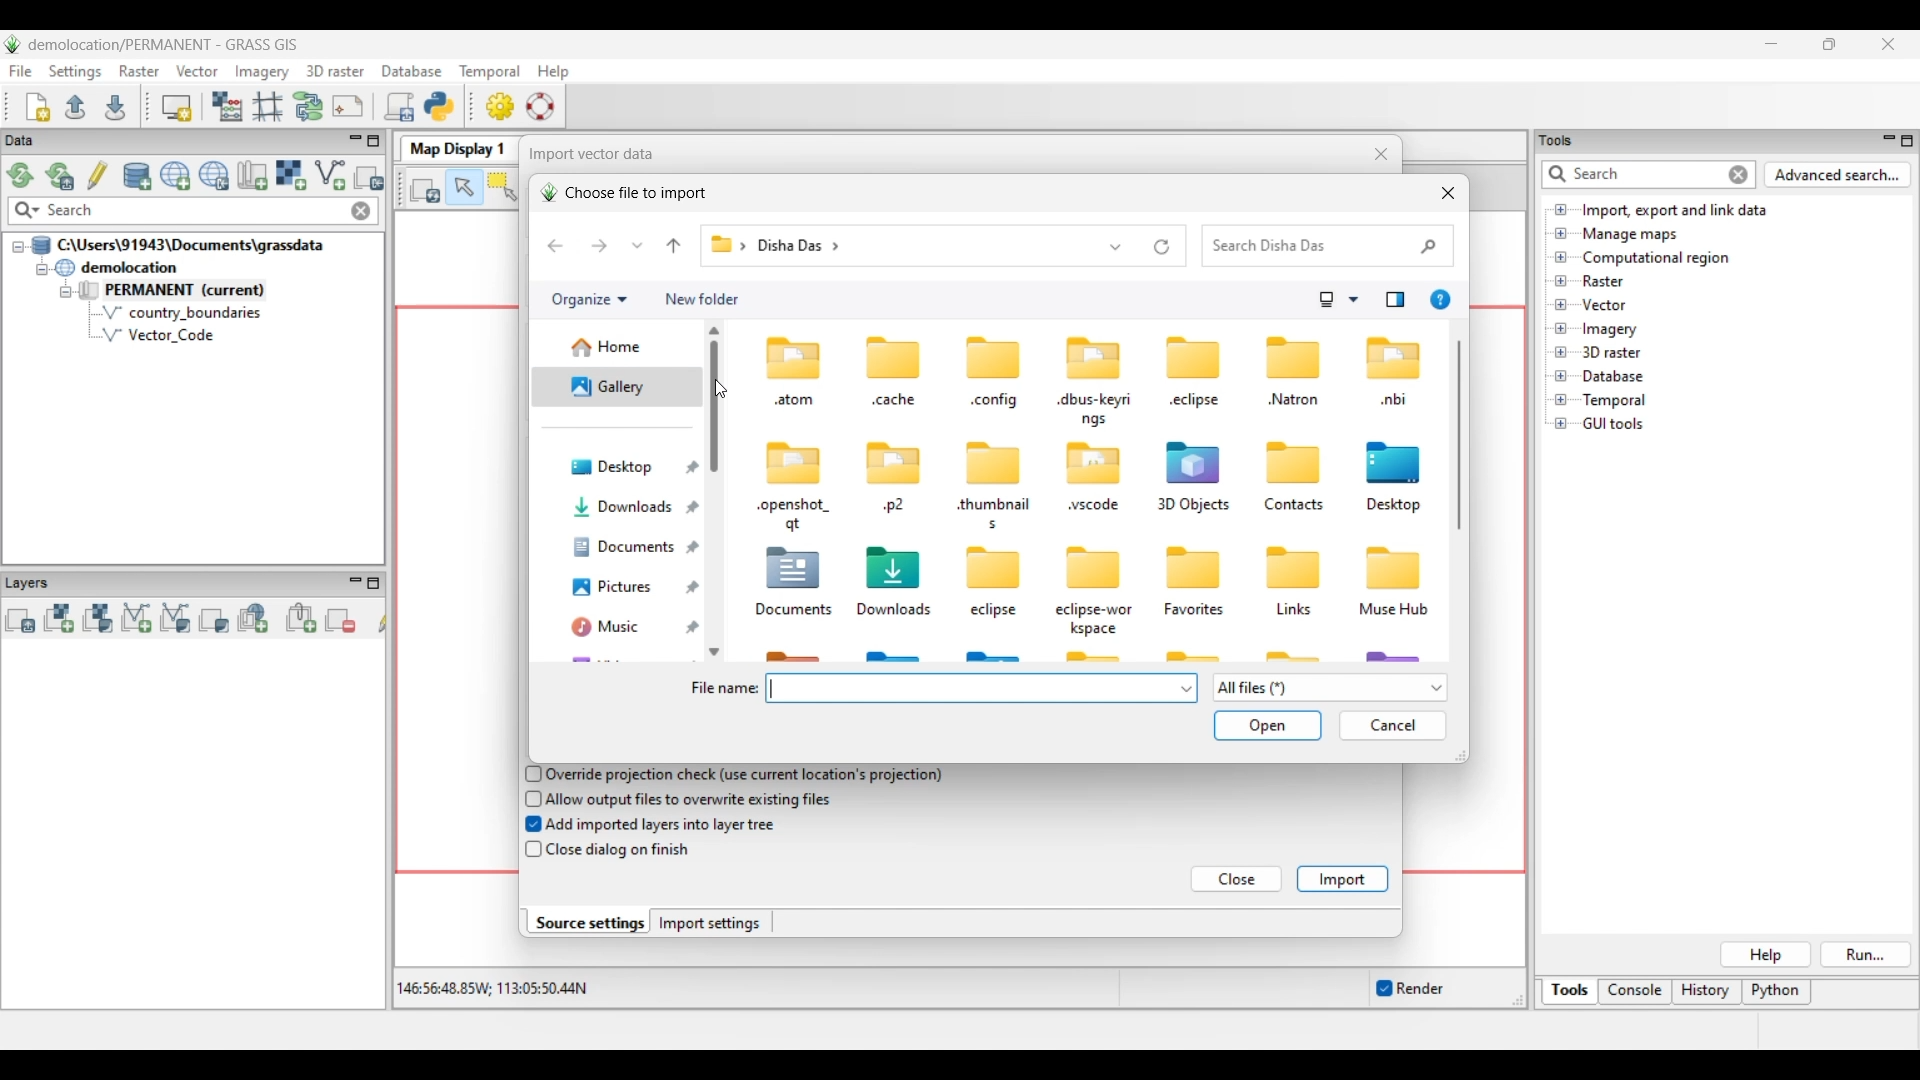 The height and width of the screenshot is (1080, 1920). What do you see at coordinates (1561, 209) in the screenshot?
I see `Click to open files under Import, export and link data` at bounding box center [1561, 209].